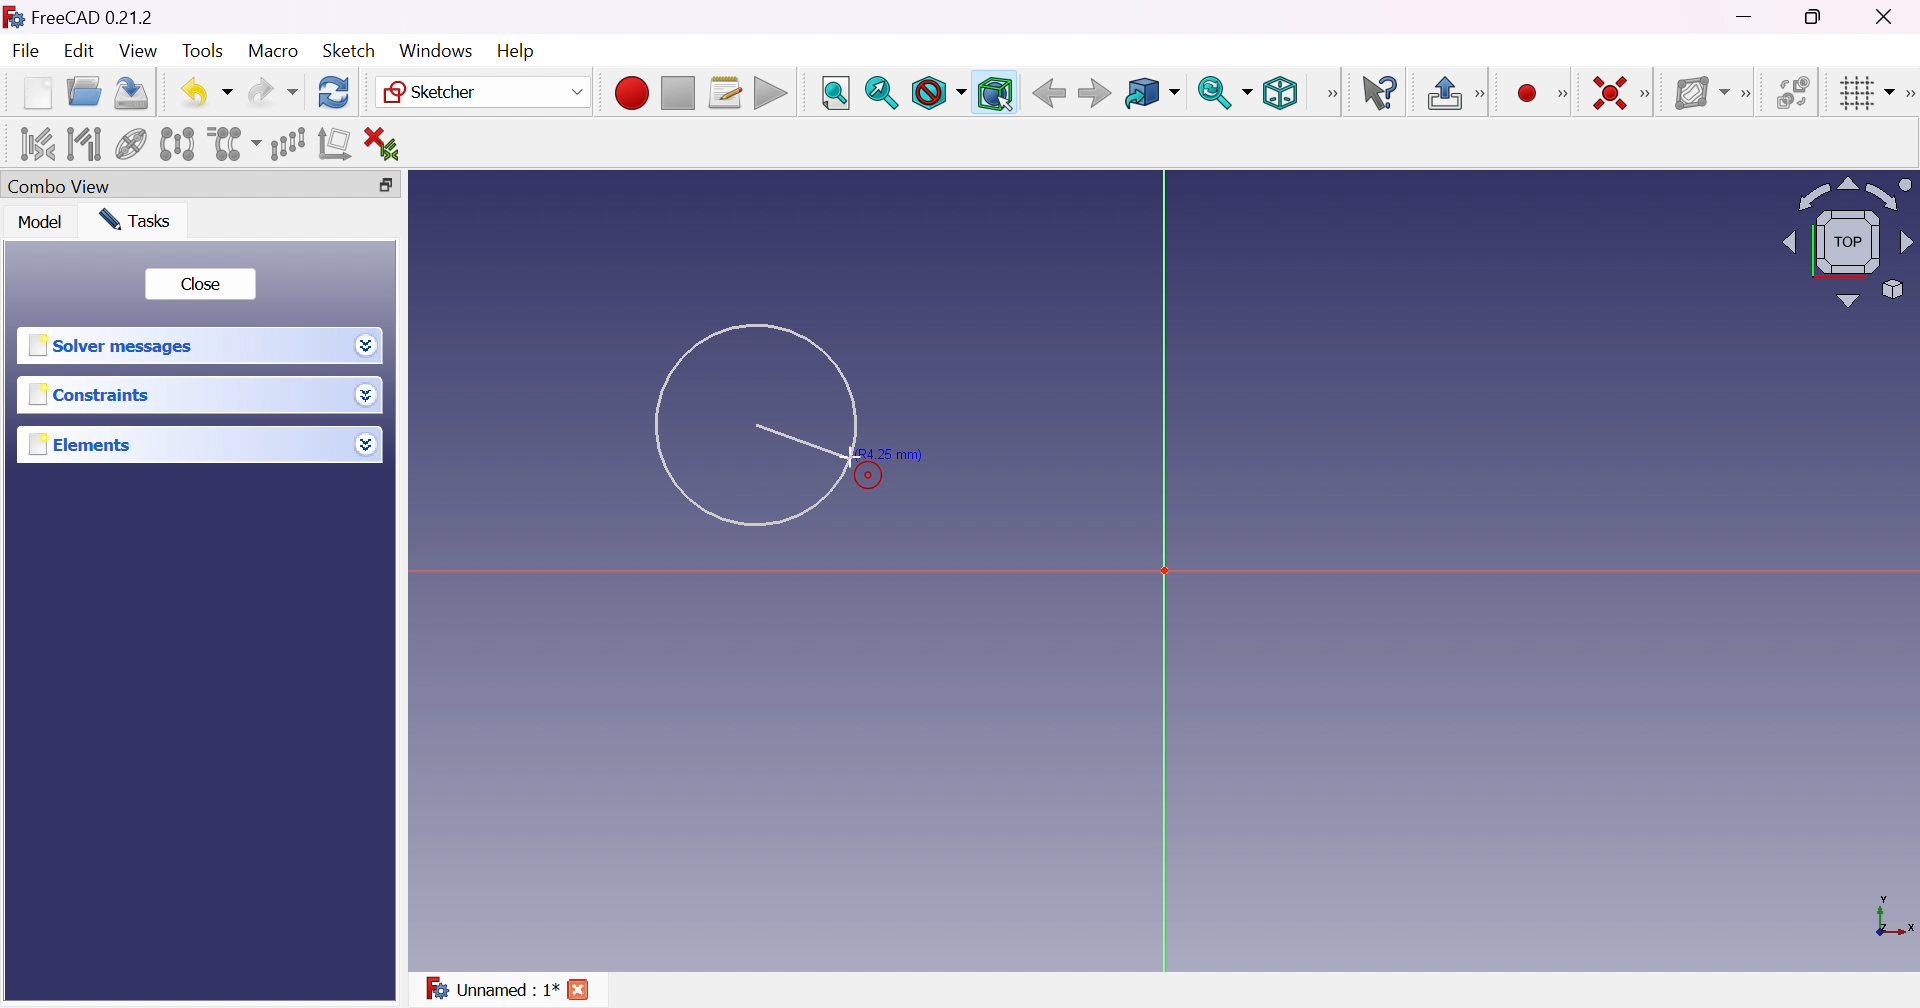 This screenshot has height=1008, width=1920. What do you see at coordinates (631, 94) in the screenshot?
I see `Macro recording...` at bounding box center [631, 94].